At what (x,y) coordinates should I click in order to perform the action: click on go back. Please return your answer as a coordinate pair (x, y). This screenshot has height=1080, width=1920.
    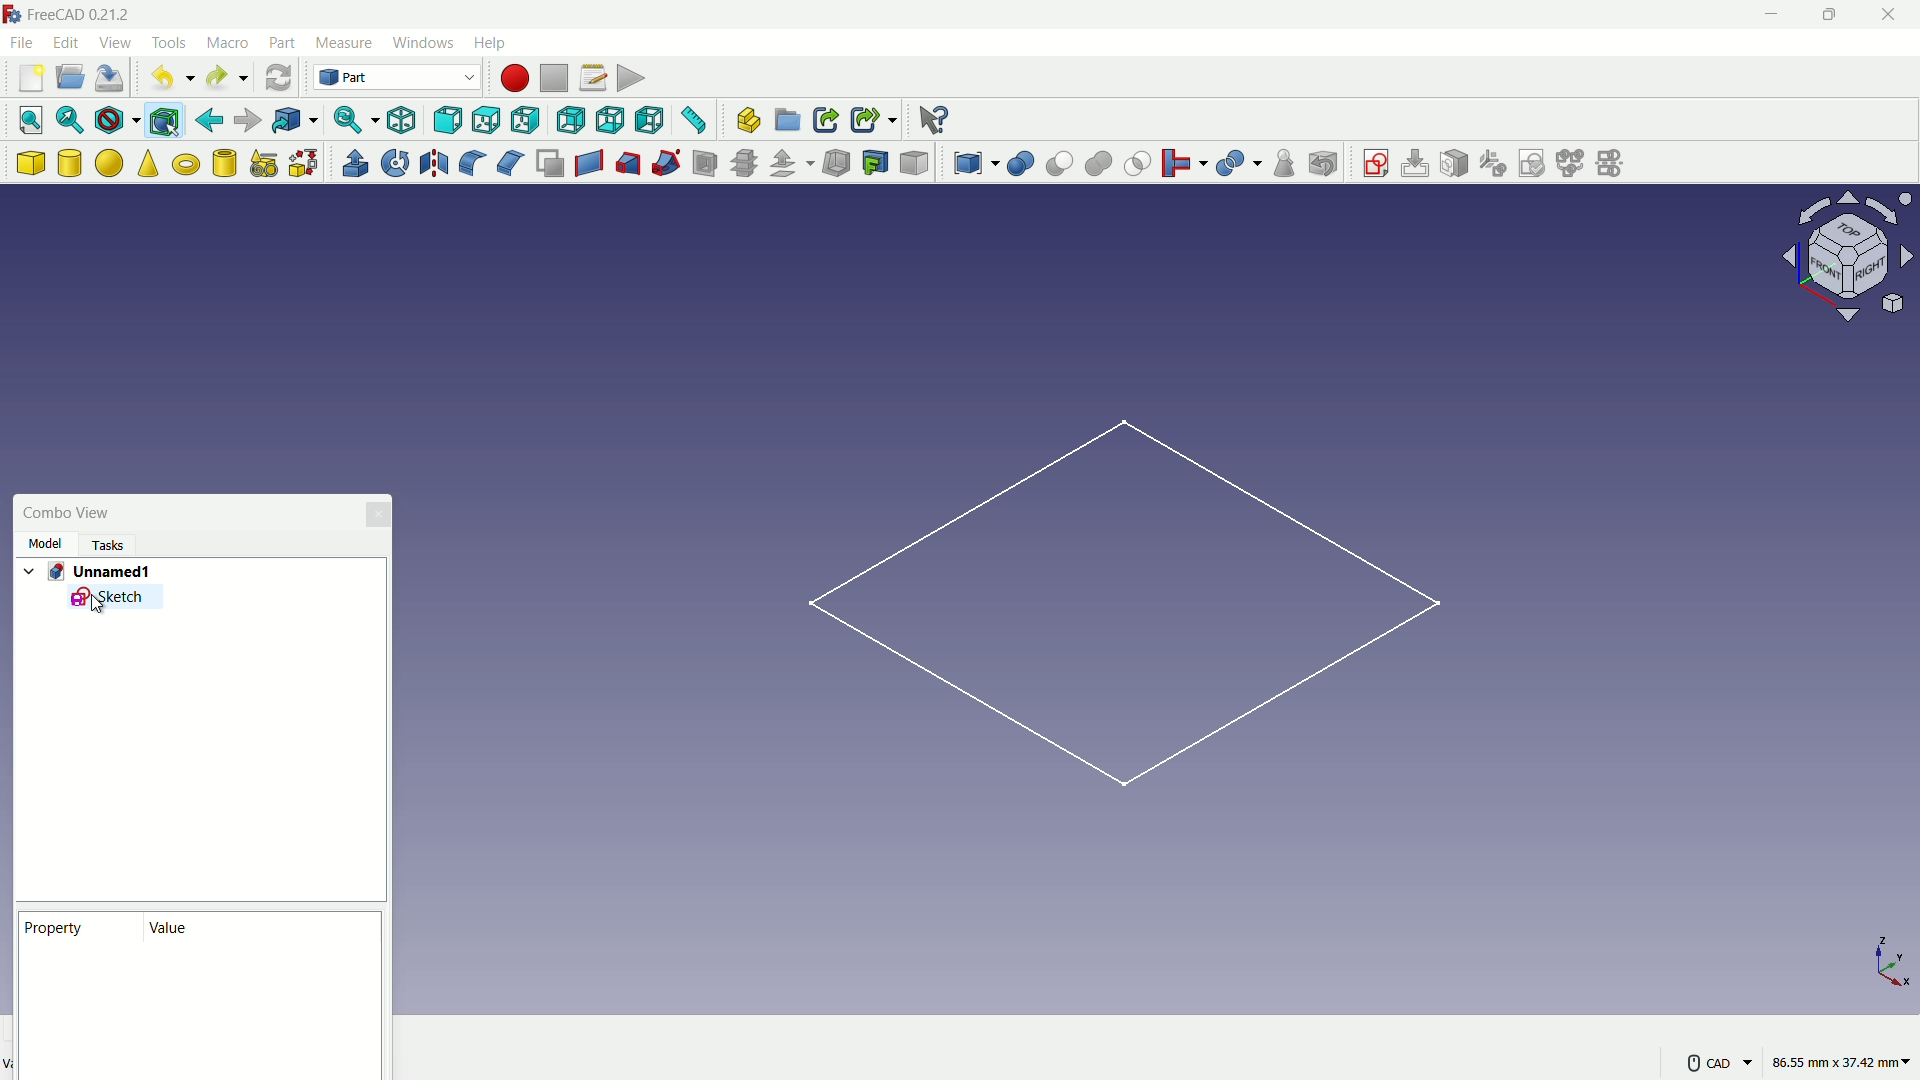
    Looking at the image, I should click on (210, 121).